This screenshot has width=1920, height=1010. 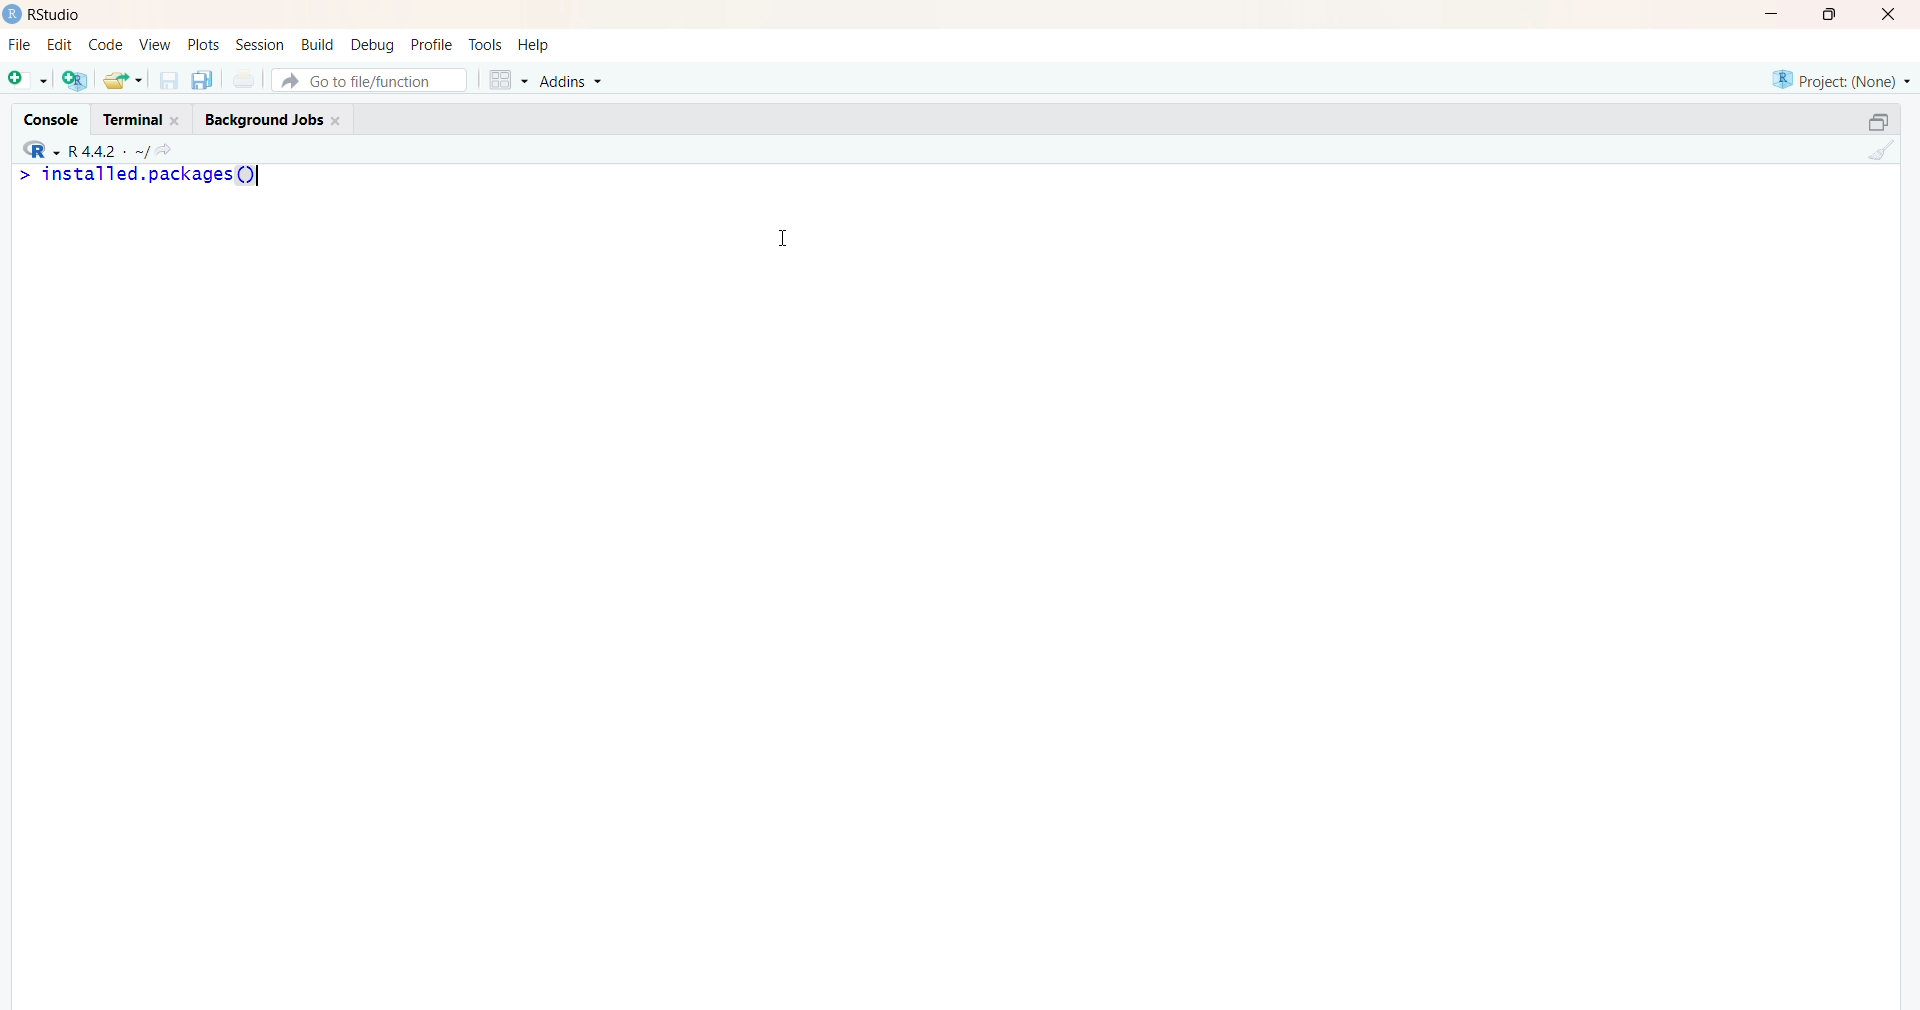 I want to click on clear console, so click(x=1879, y=152).